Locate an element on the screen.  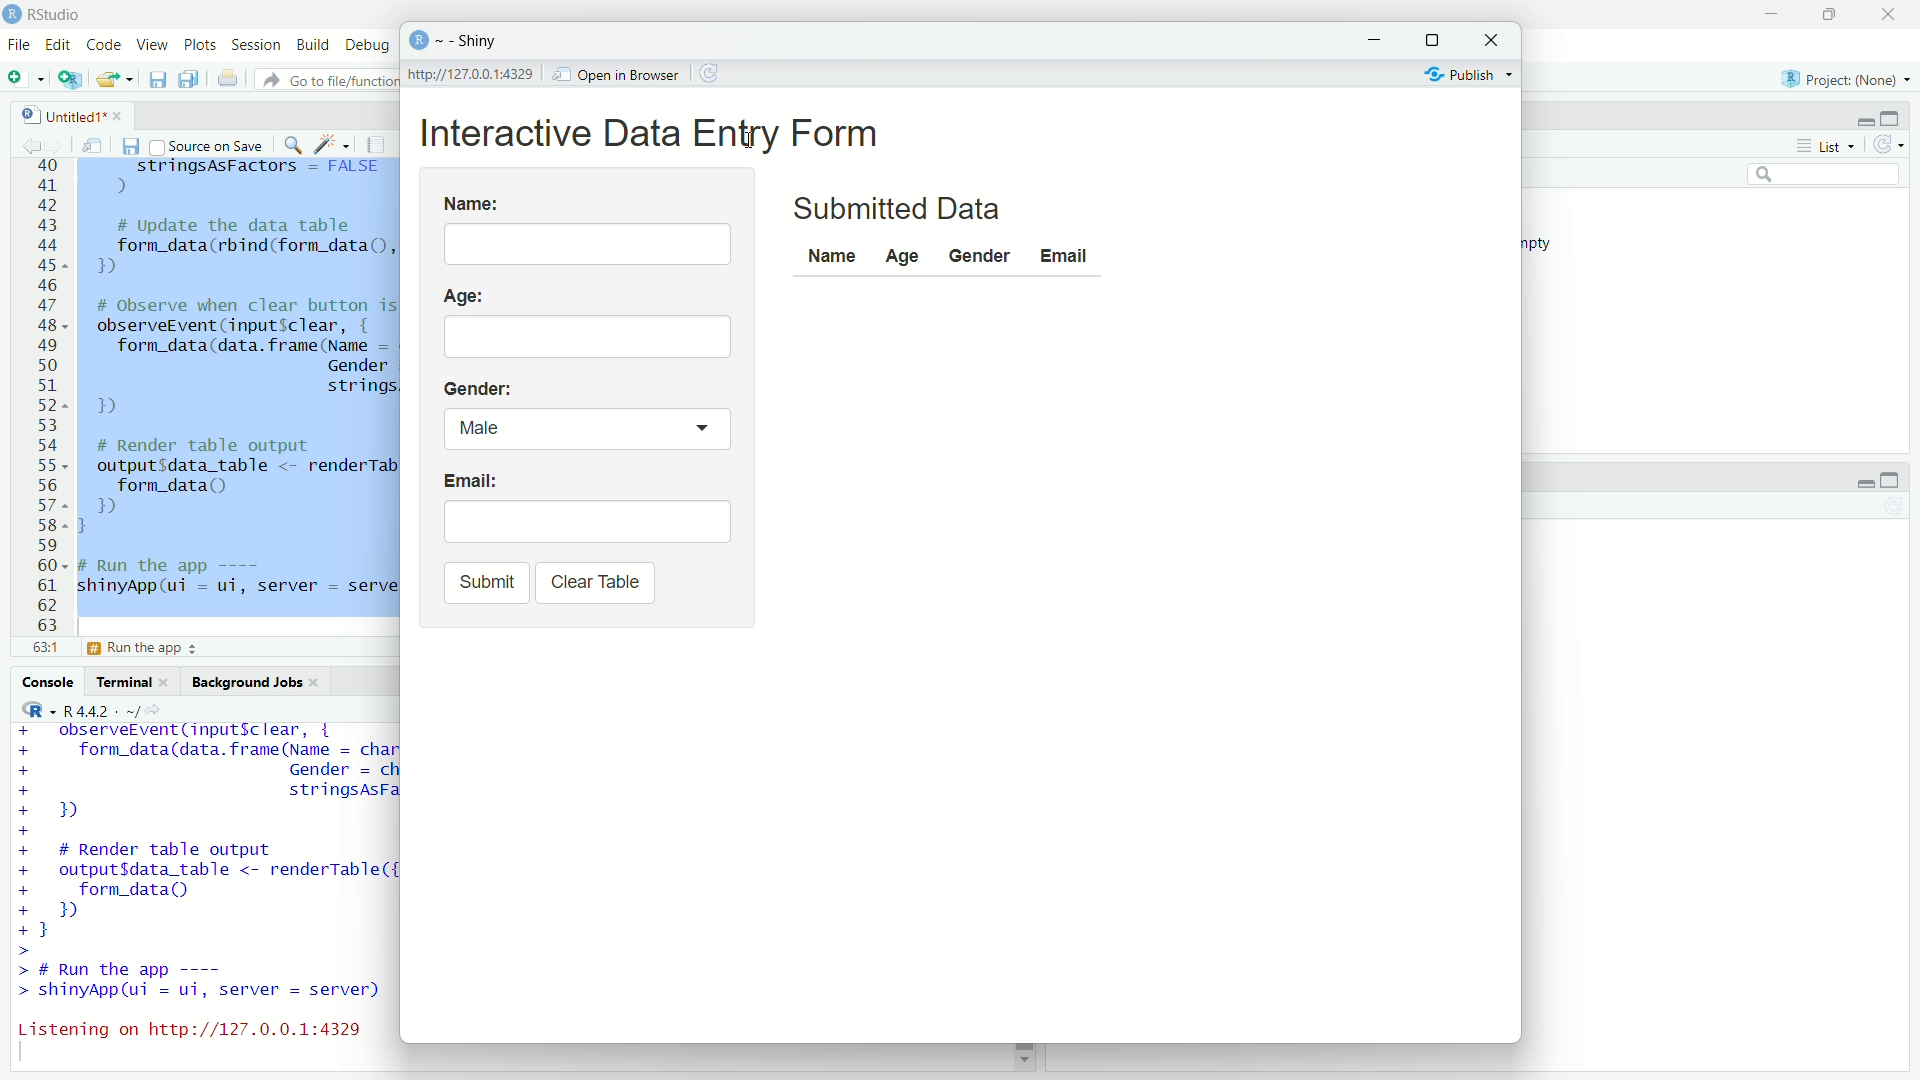
Debug is located at coordinates (368, 45).